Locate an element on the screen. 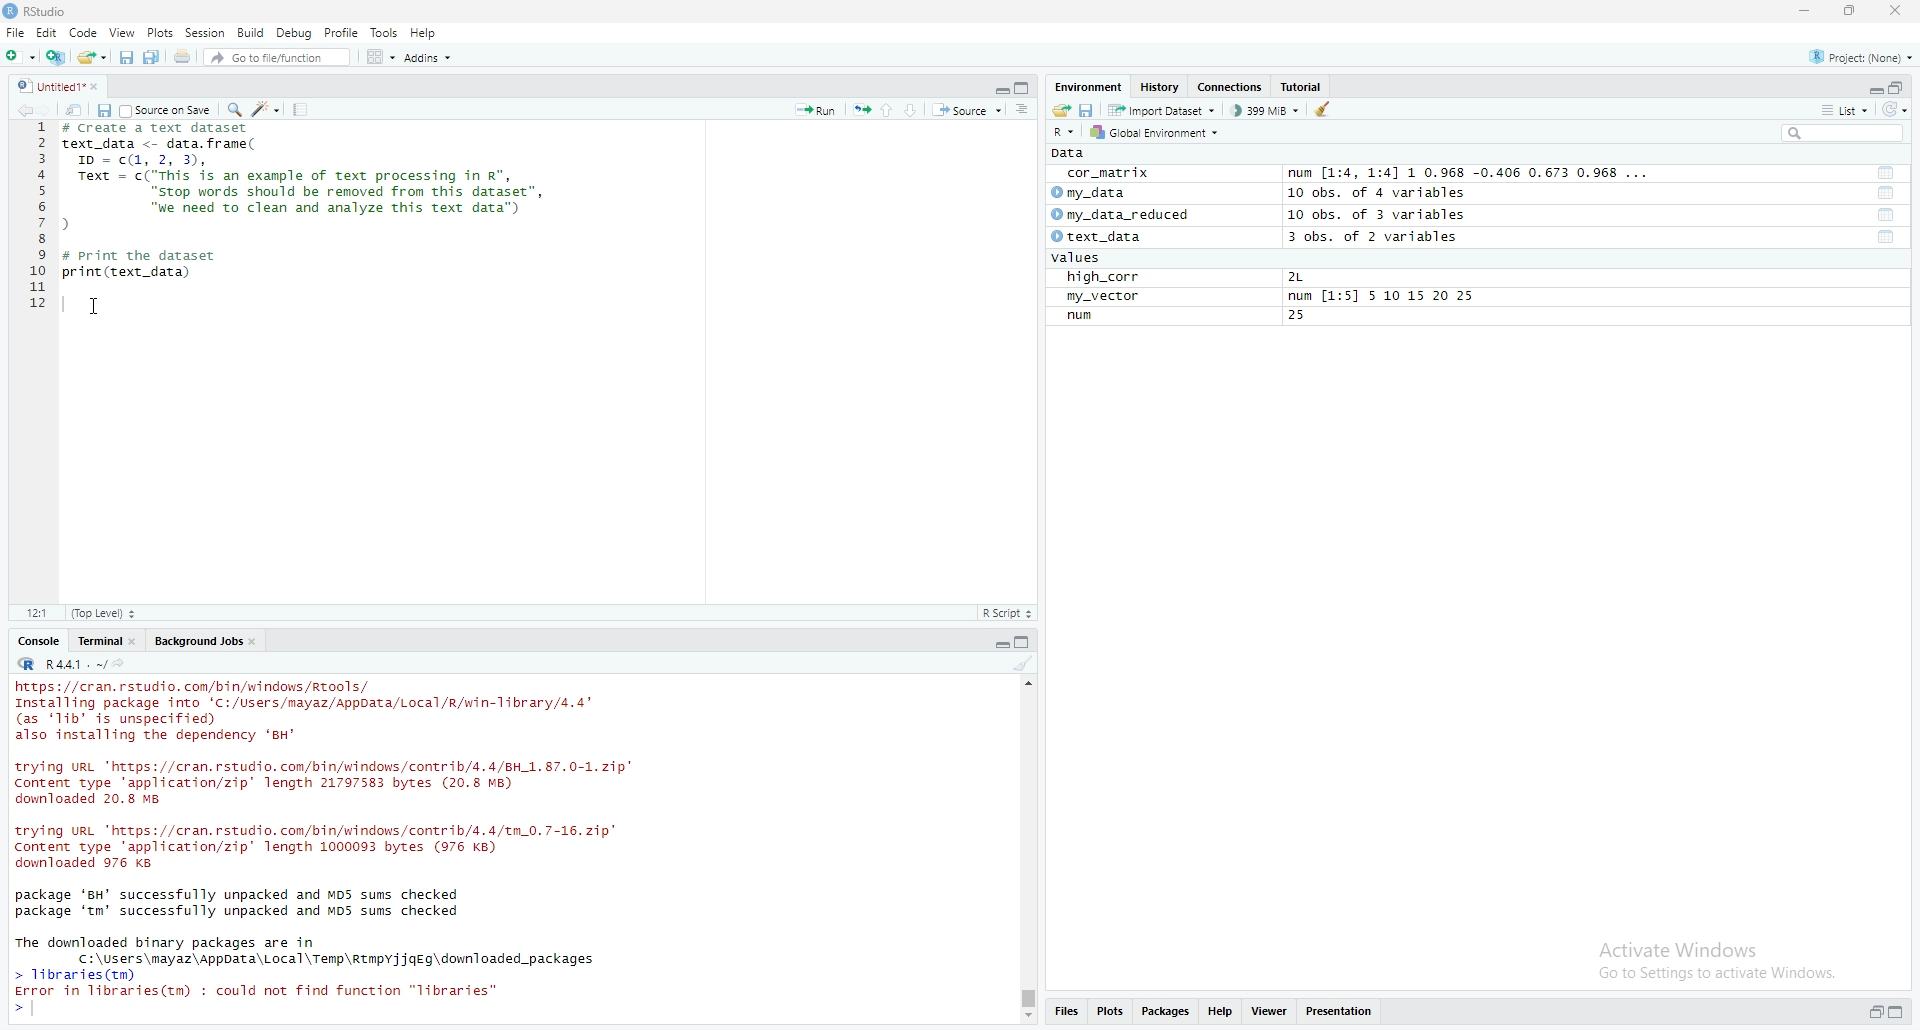 This screenshot has width=1920, height=1030. history is located at coordinates (1161, 87).